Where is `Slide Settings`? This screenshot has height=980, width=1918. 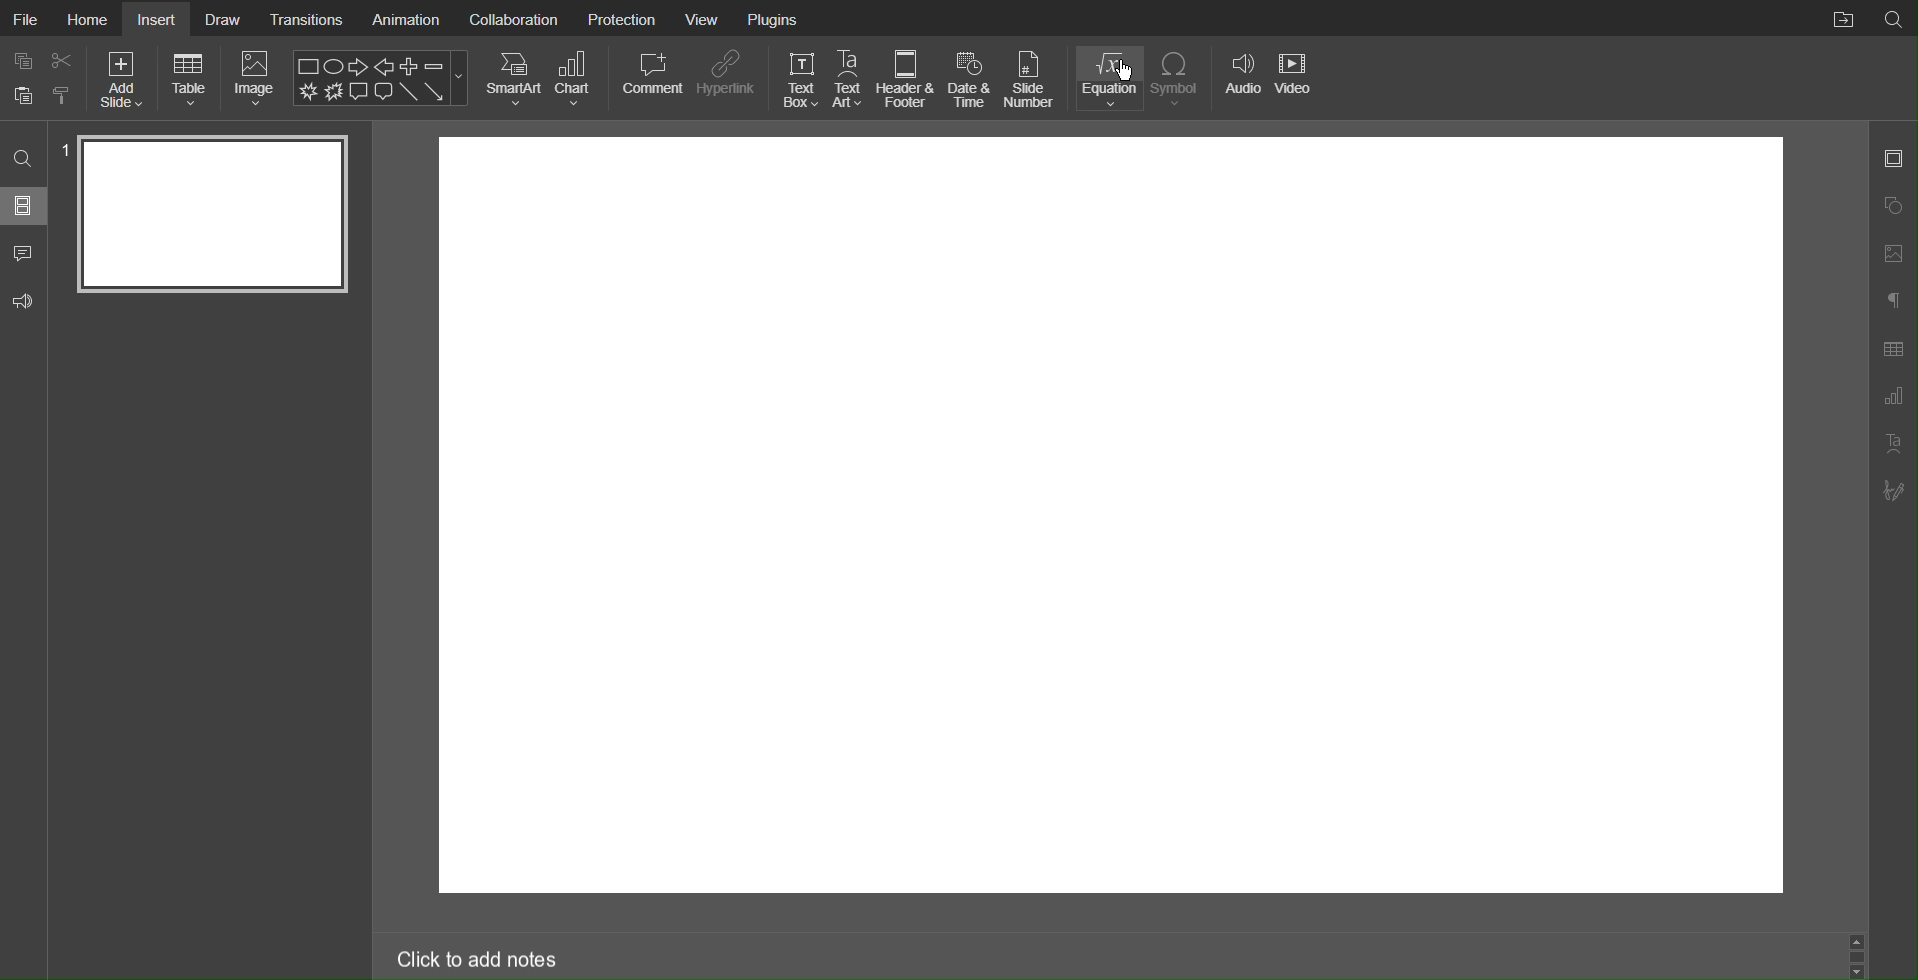
Slide Settings is located at coordinates (1892, 157).